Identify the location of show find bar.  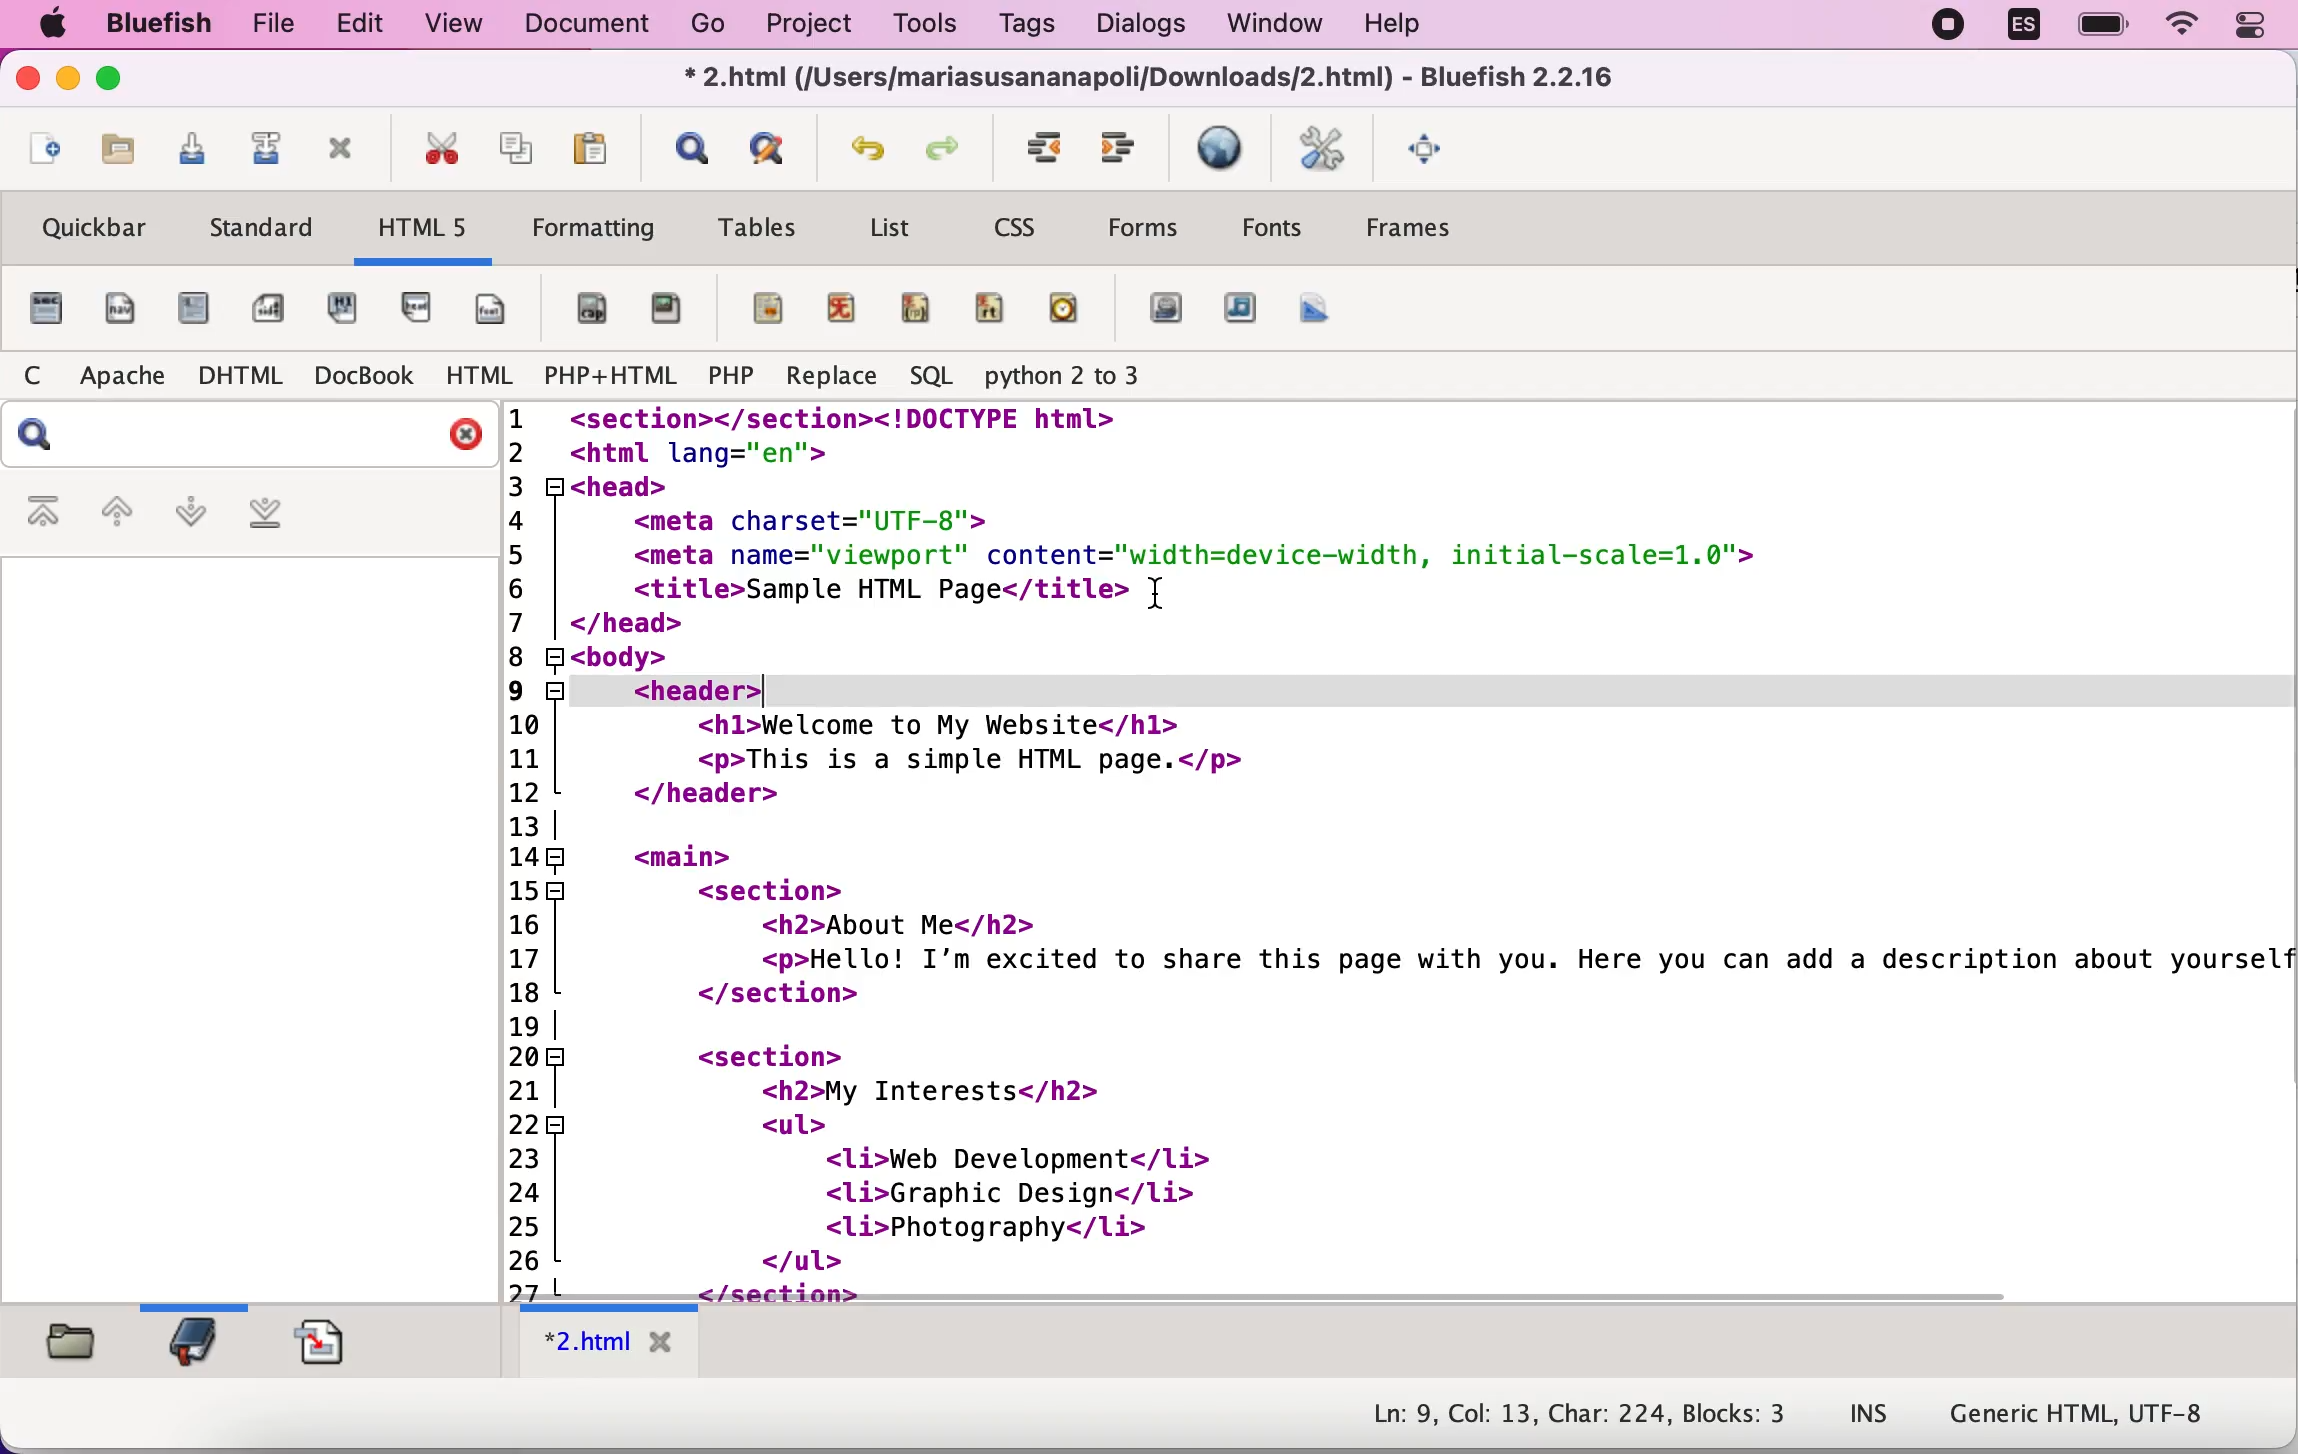
(689, 149).